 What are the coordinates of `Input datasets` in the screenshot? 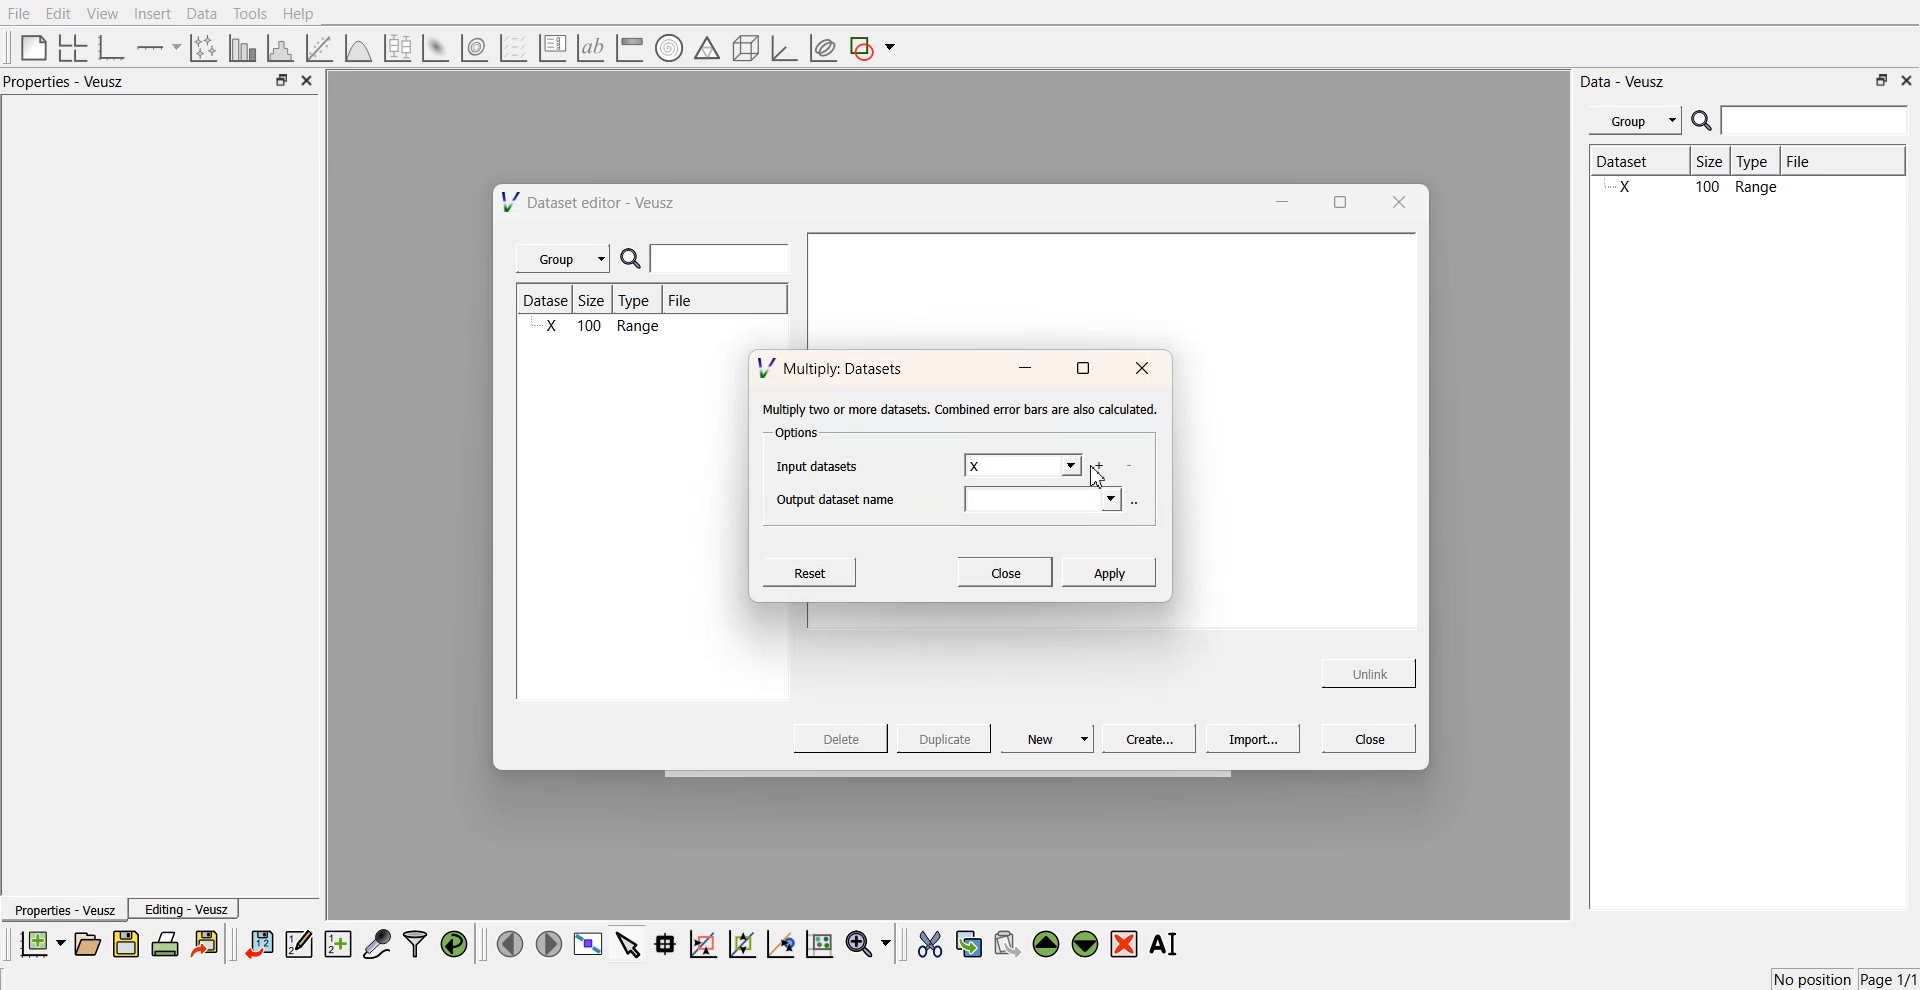 It's located at (822, 465).